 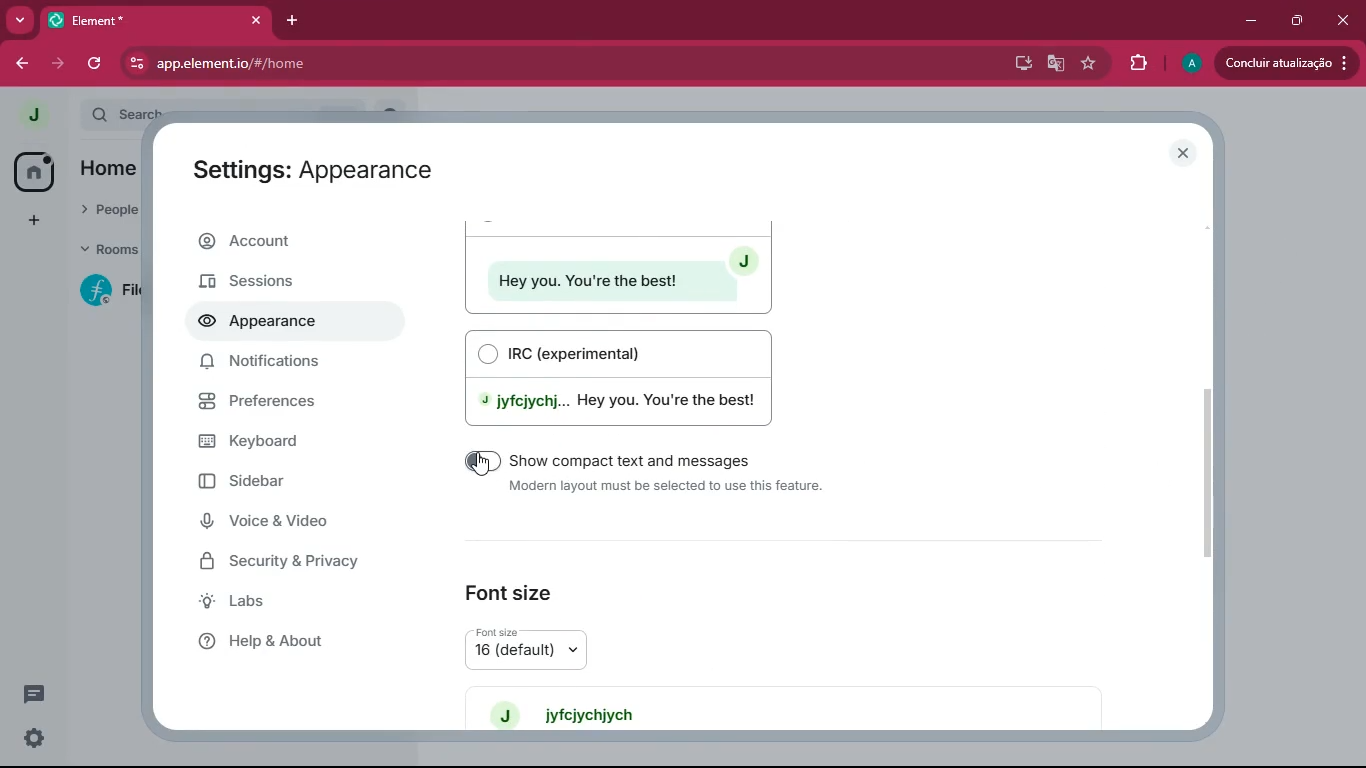 What do you see at coordinates (286, 524) in the screenshot?
I see `voice` at bounding box center [286, 524].